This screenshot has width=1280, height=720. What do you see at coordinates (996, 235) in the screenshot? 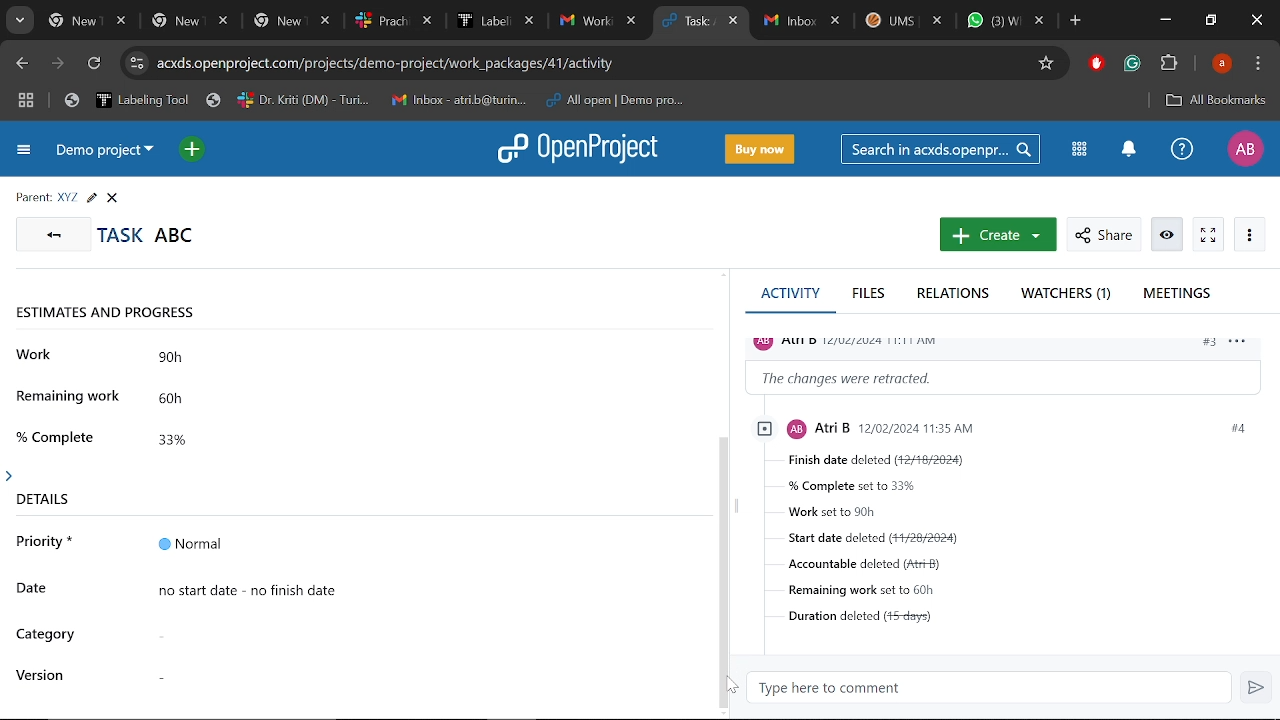
I see `New work package` at bounding box center [996, 235].